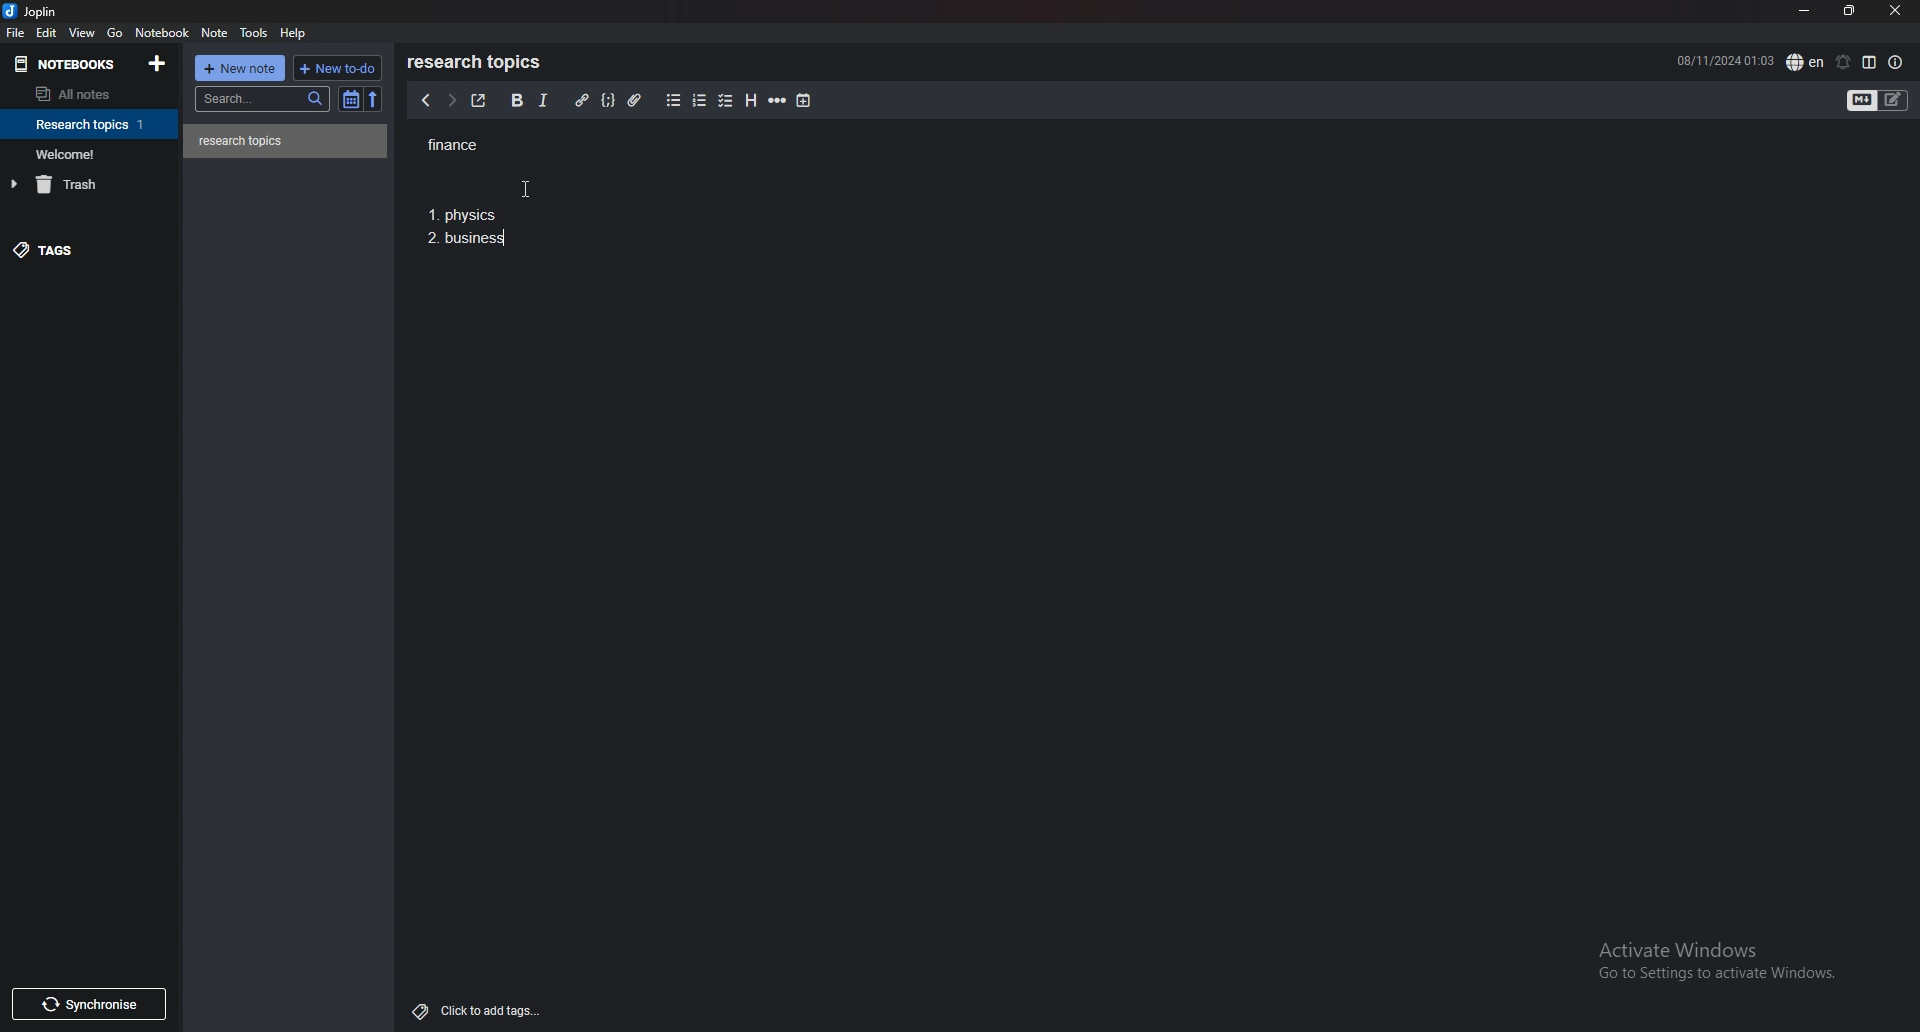 This screenshot has height=1032, width=1920. What do you see at coordinates (426, 102) in the screenshot?
I see `previous` at bounding box center [426, 102].